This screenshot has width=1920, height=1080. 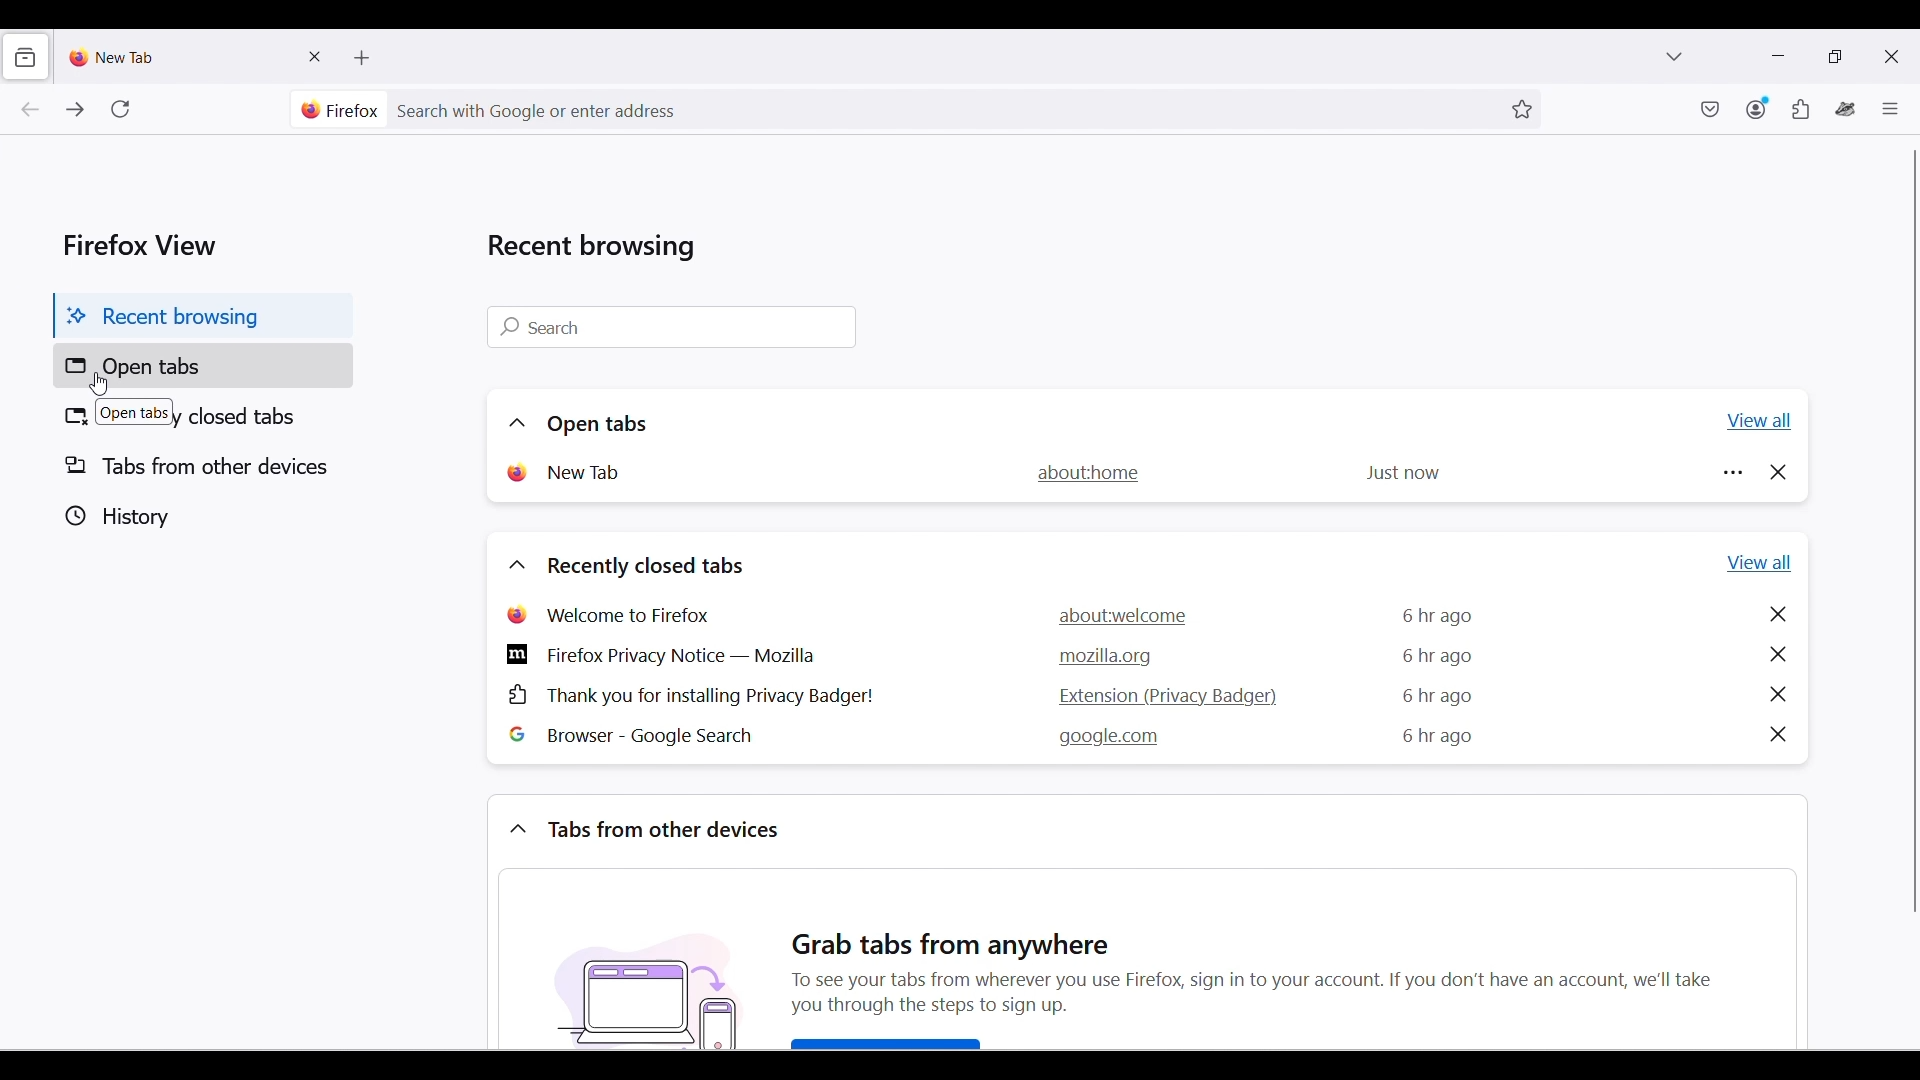 What do you see at coordinates (1891, 56) in the screenshot?
I see `Close browser` at bounding box center [1891, 56].